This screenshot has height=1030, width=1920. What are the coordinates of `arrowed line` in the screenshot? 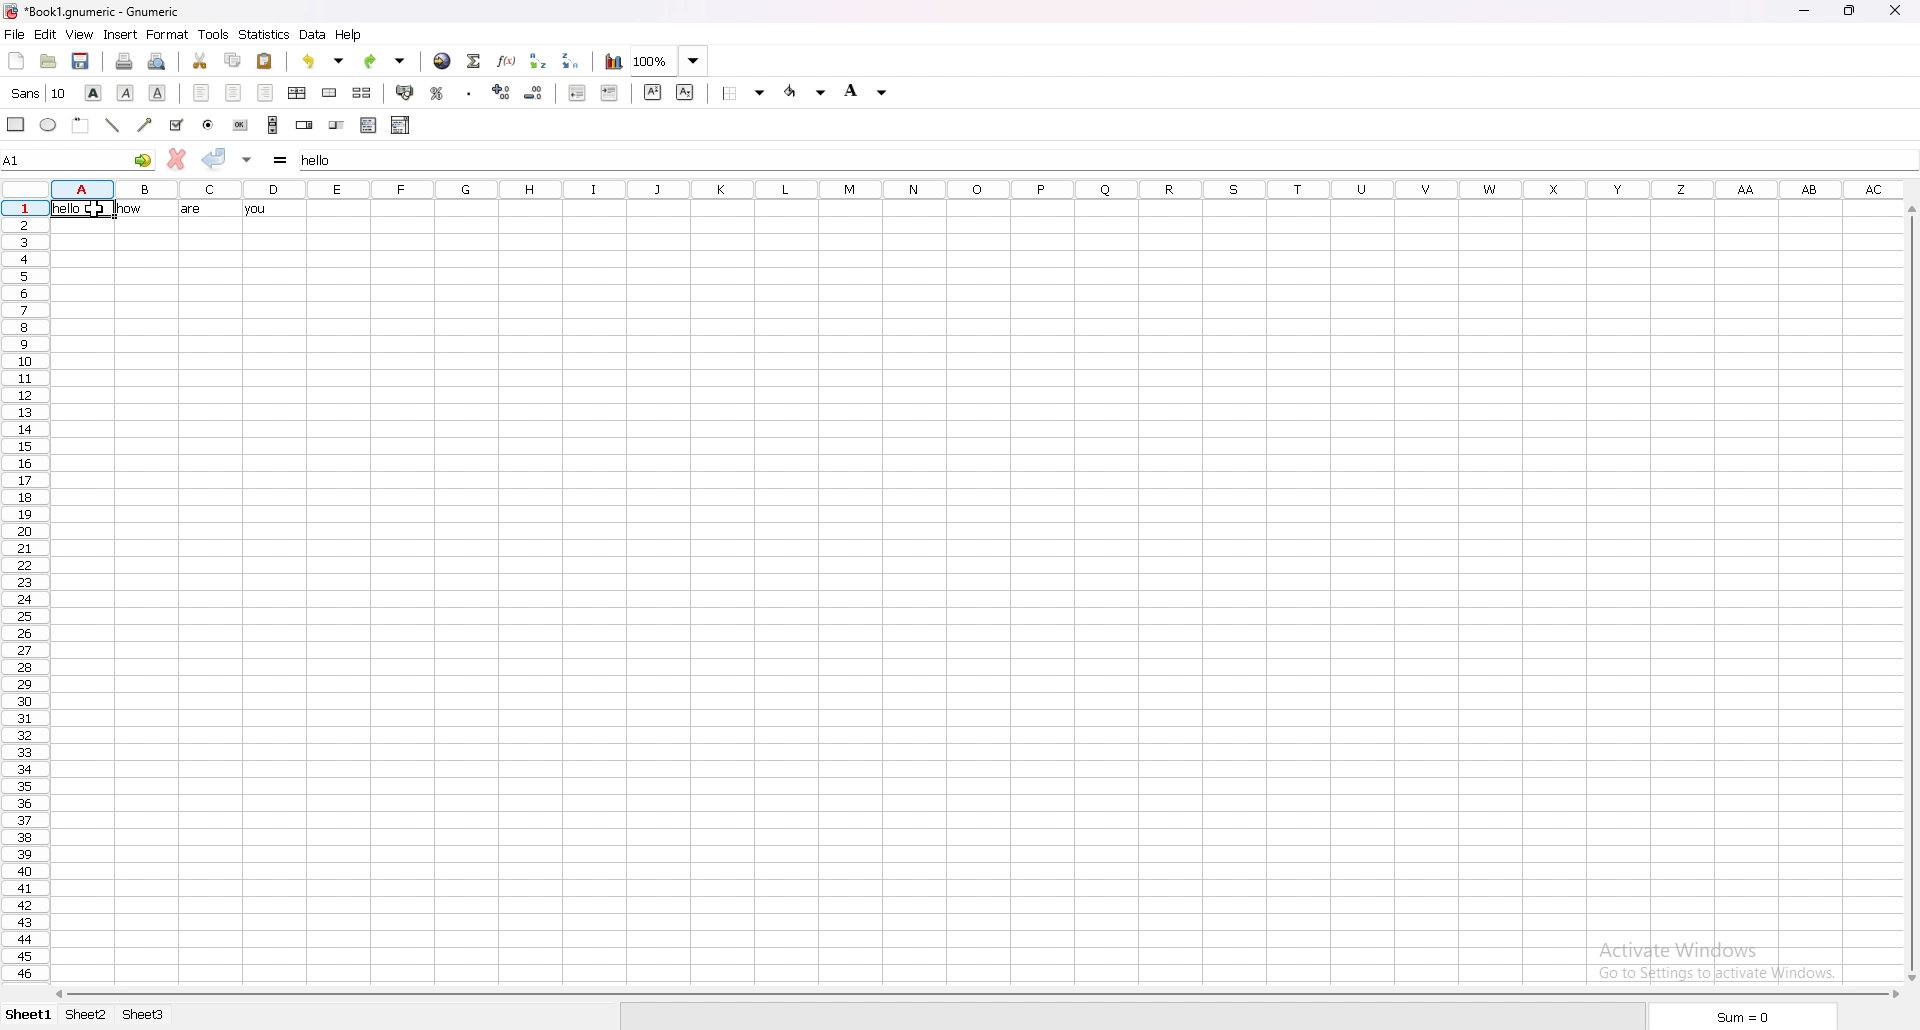 It's located at (144, 125).